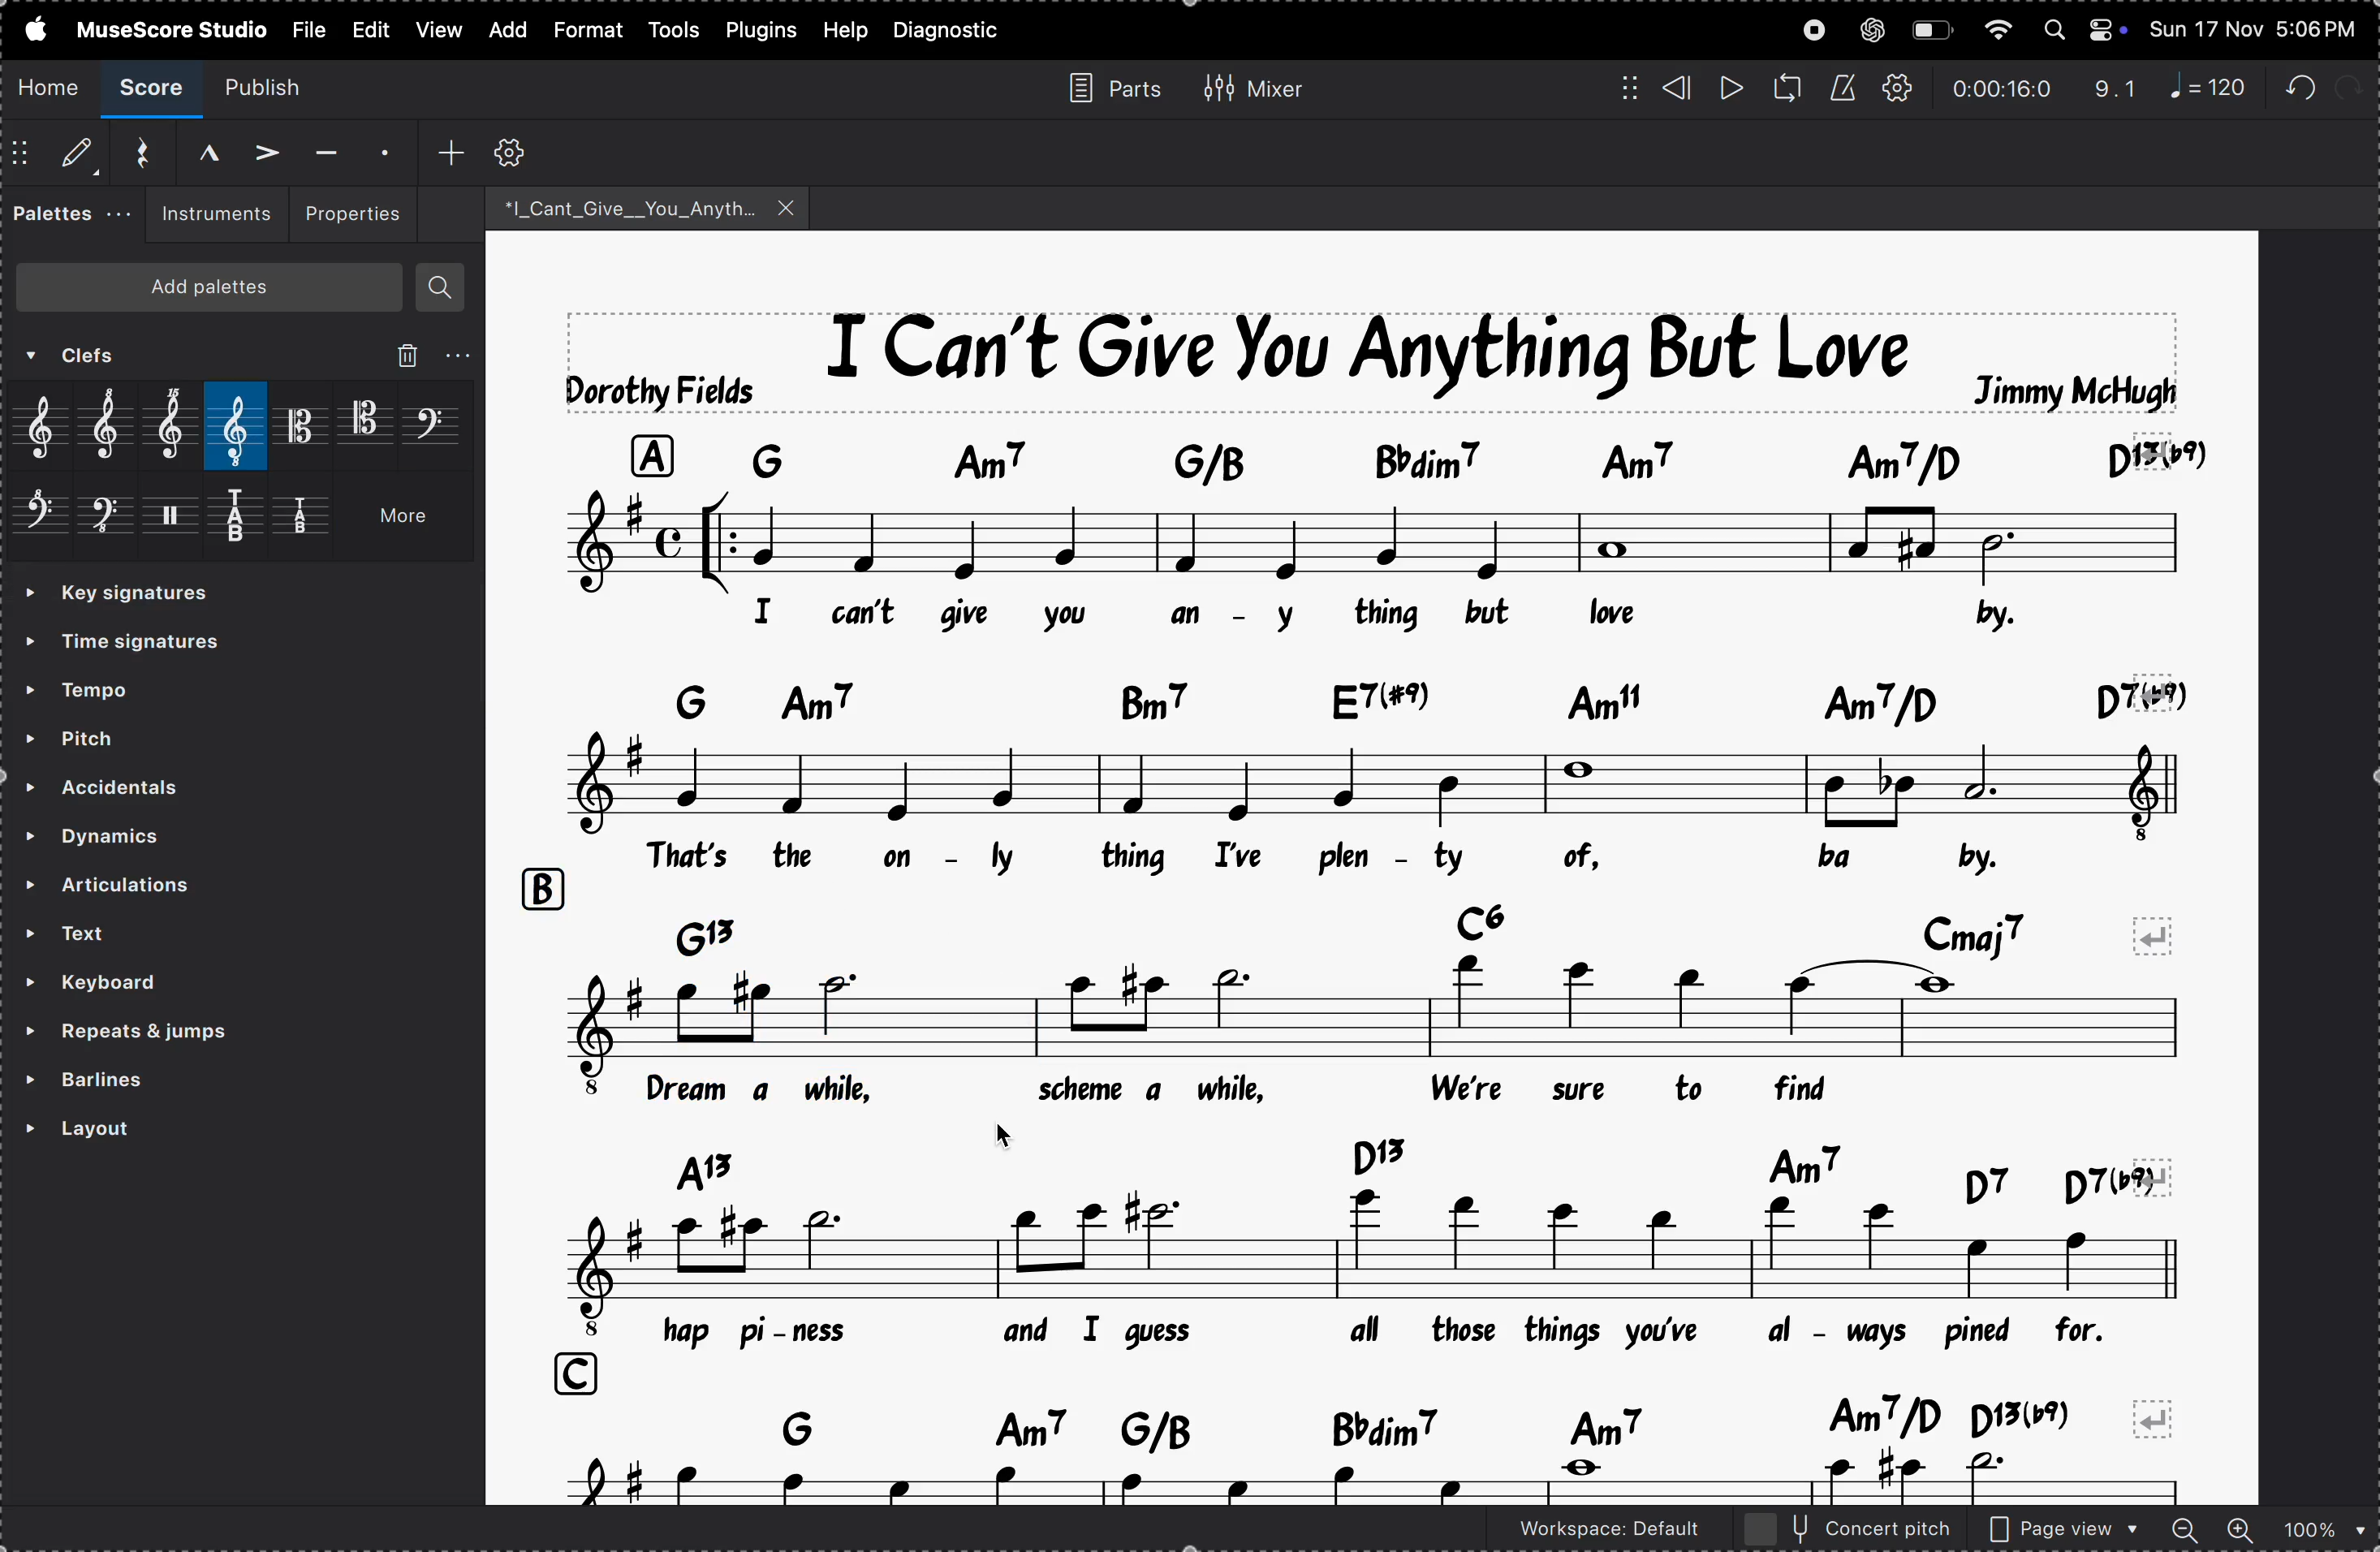  What do you see at coordinates (460, 354) in the screenshot?
I see `More options` at bounding box center [460, 354].